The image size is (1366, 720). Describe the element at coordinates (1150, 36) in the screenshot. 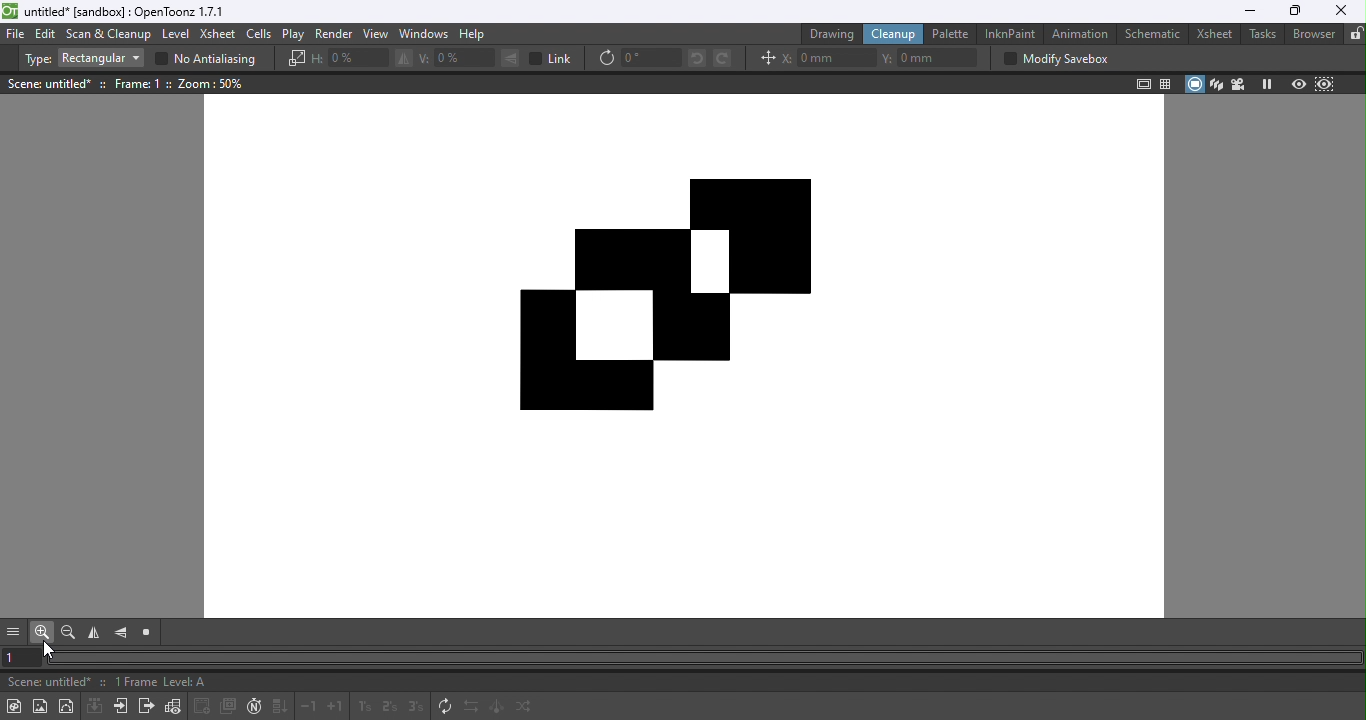

I see `Schematic` at that location.